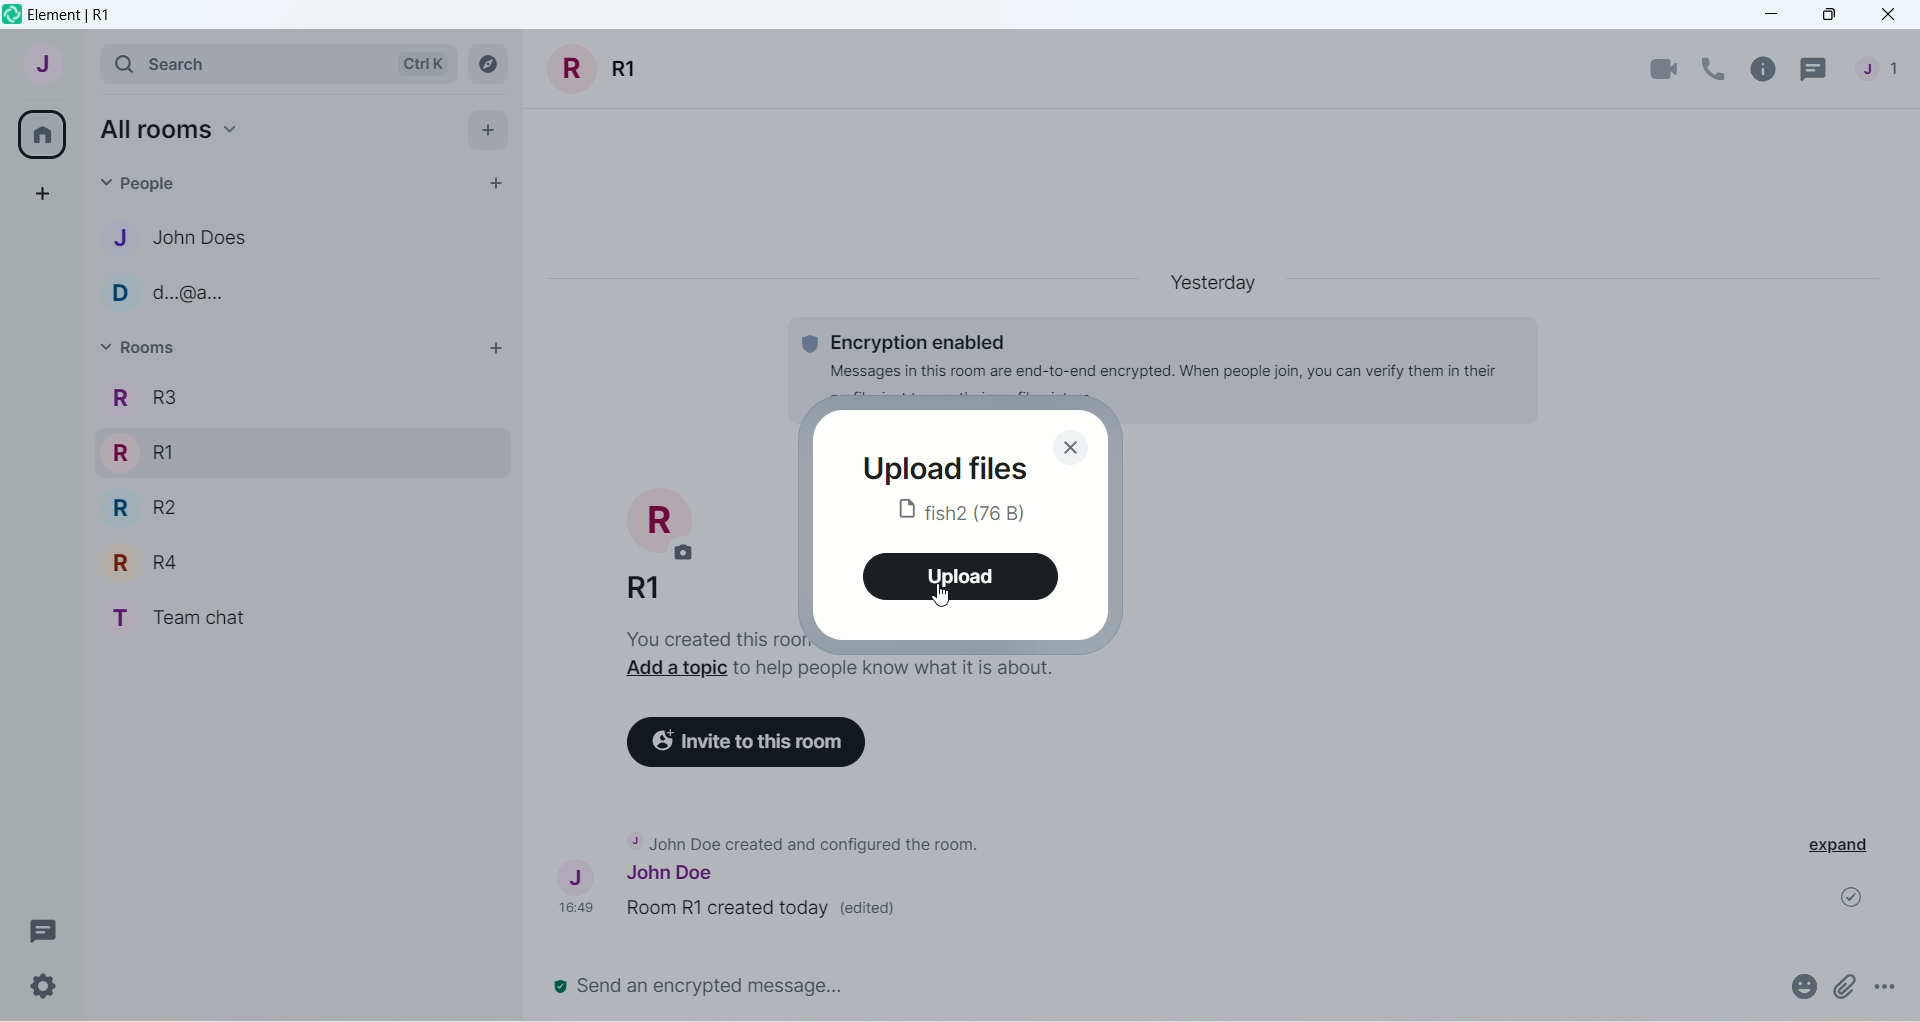 This screenshot has width=1920, height=1022. Describe the element at coordinates (496, 349) in the screenshot. I see `add` at that location.